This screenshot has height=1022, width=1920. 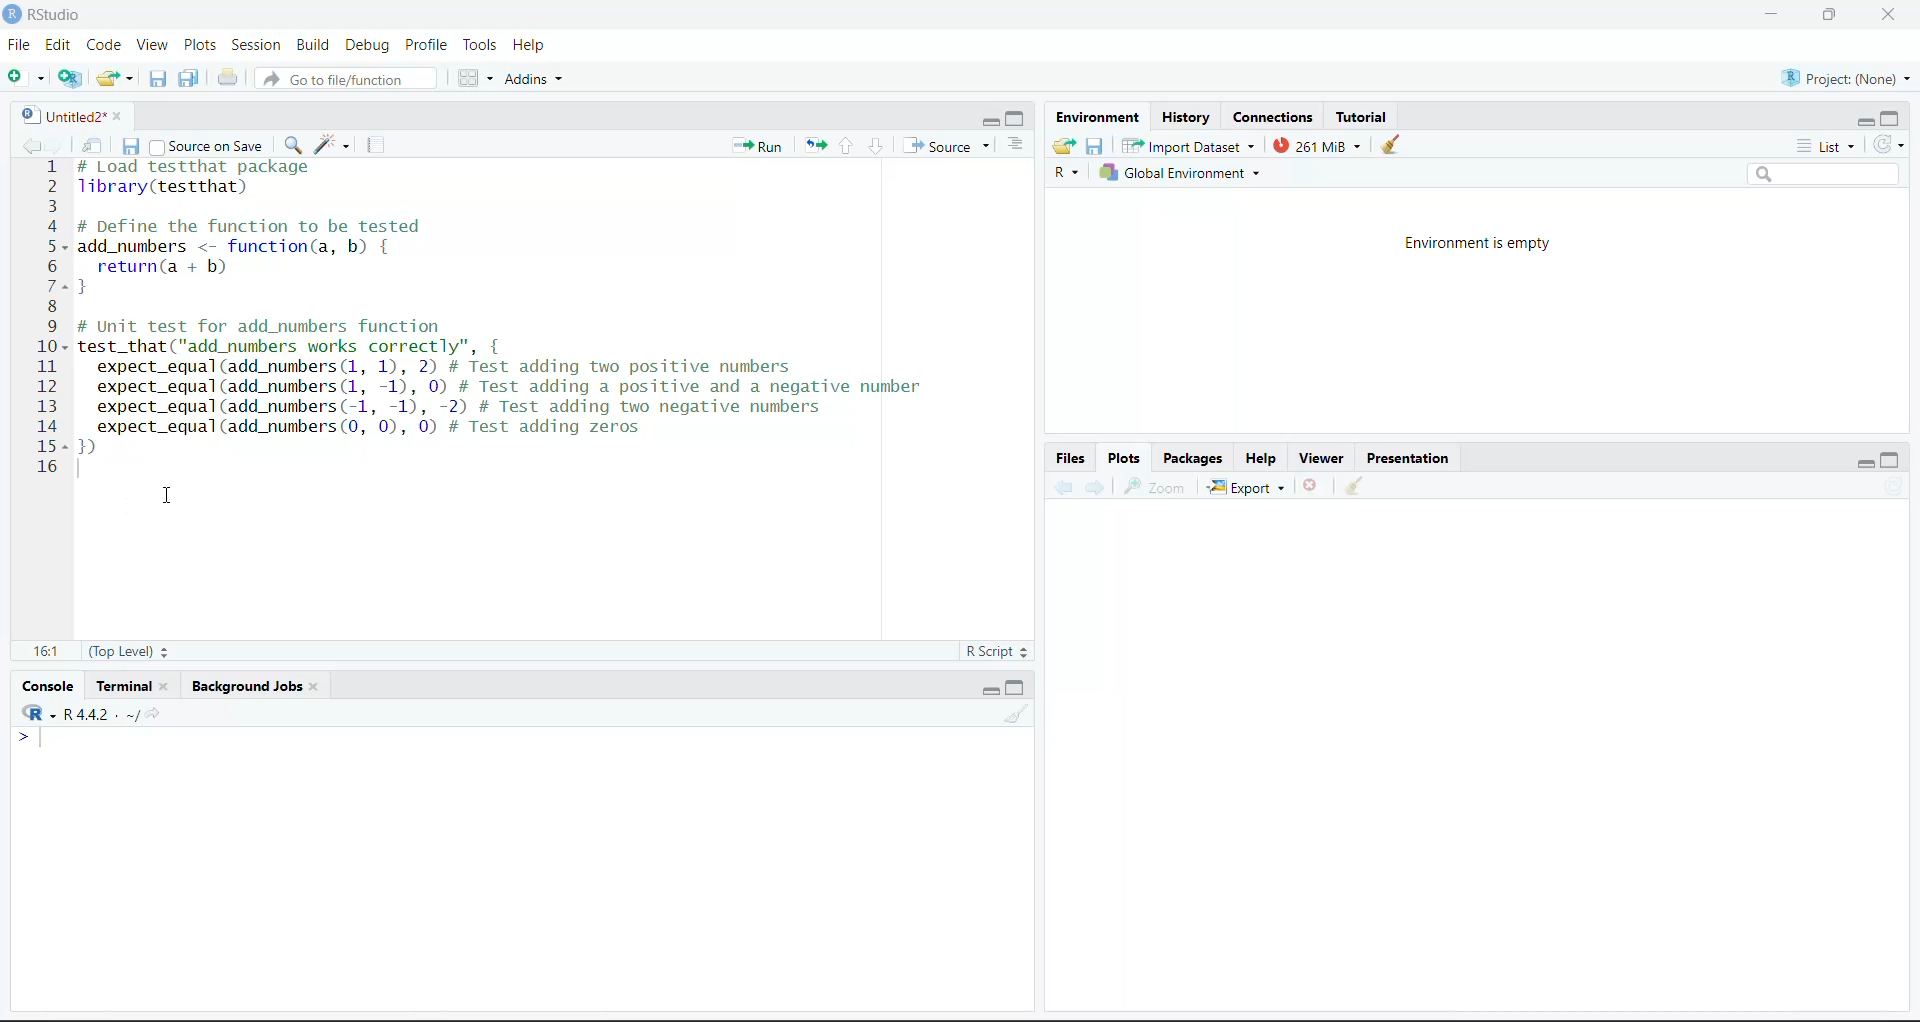 What do you see at coordinates (1098, 117) in the screenshot?
I see `Environment` at bounding box center [1098, 117].